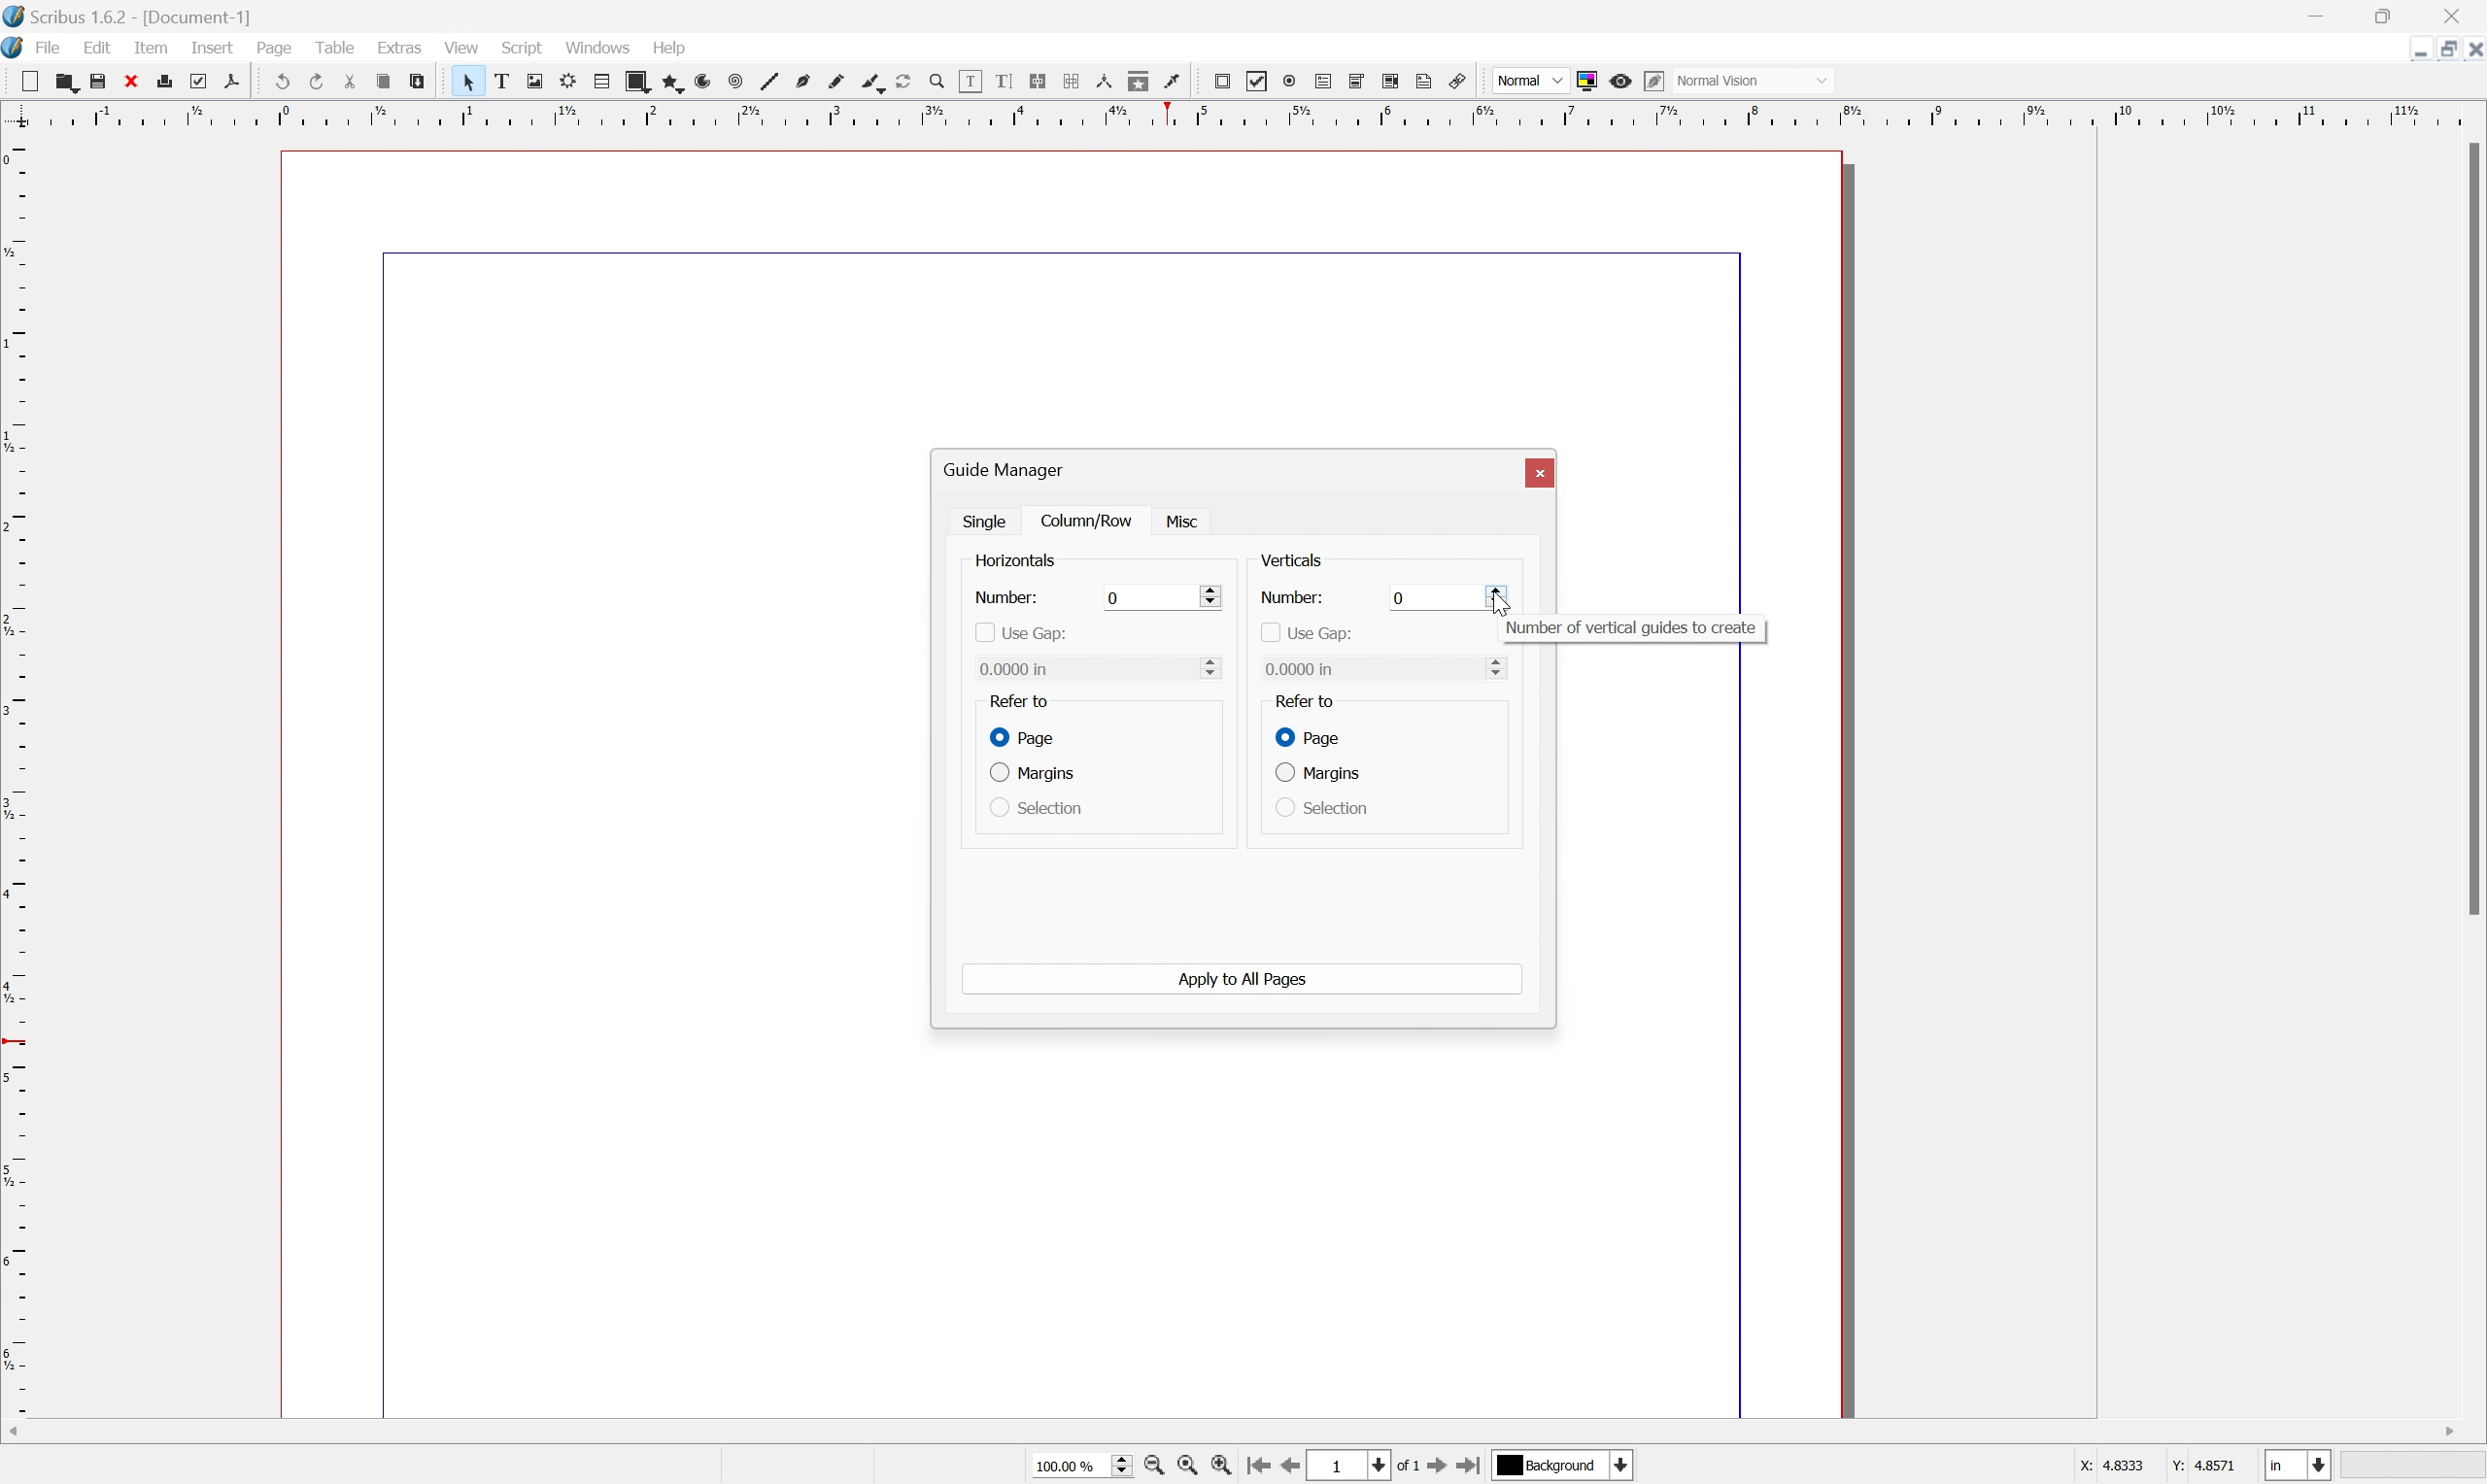 The width and height of the screenshot is (2487, 1484). I want to click on restore down, so click(2385, 13).